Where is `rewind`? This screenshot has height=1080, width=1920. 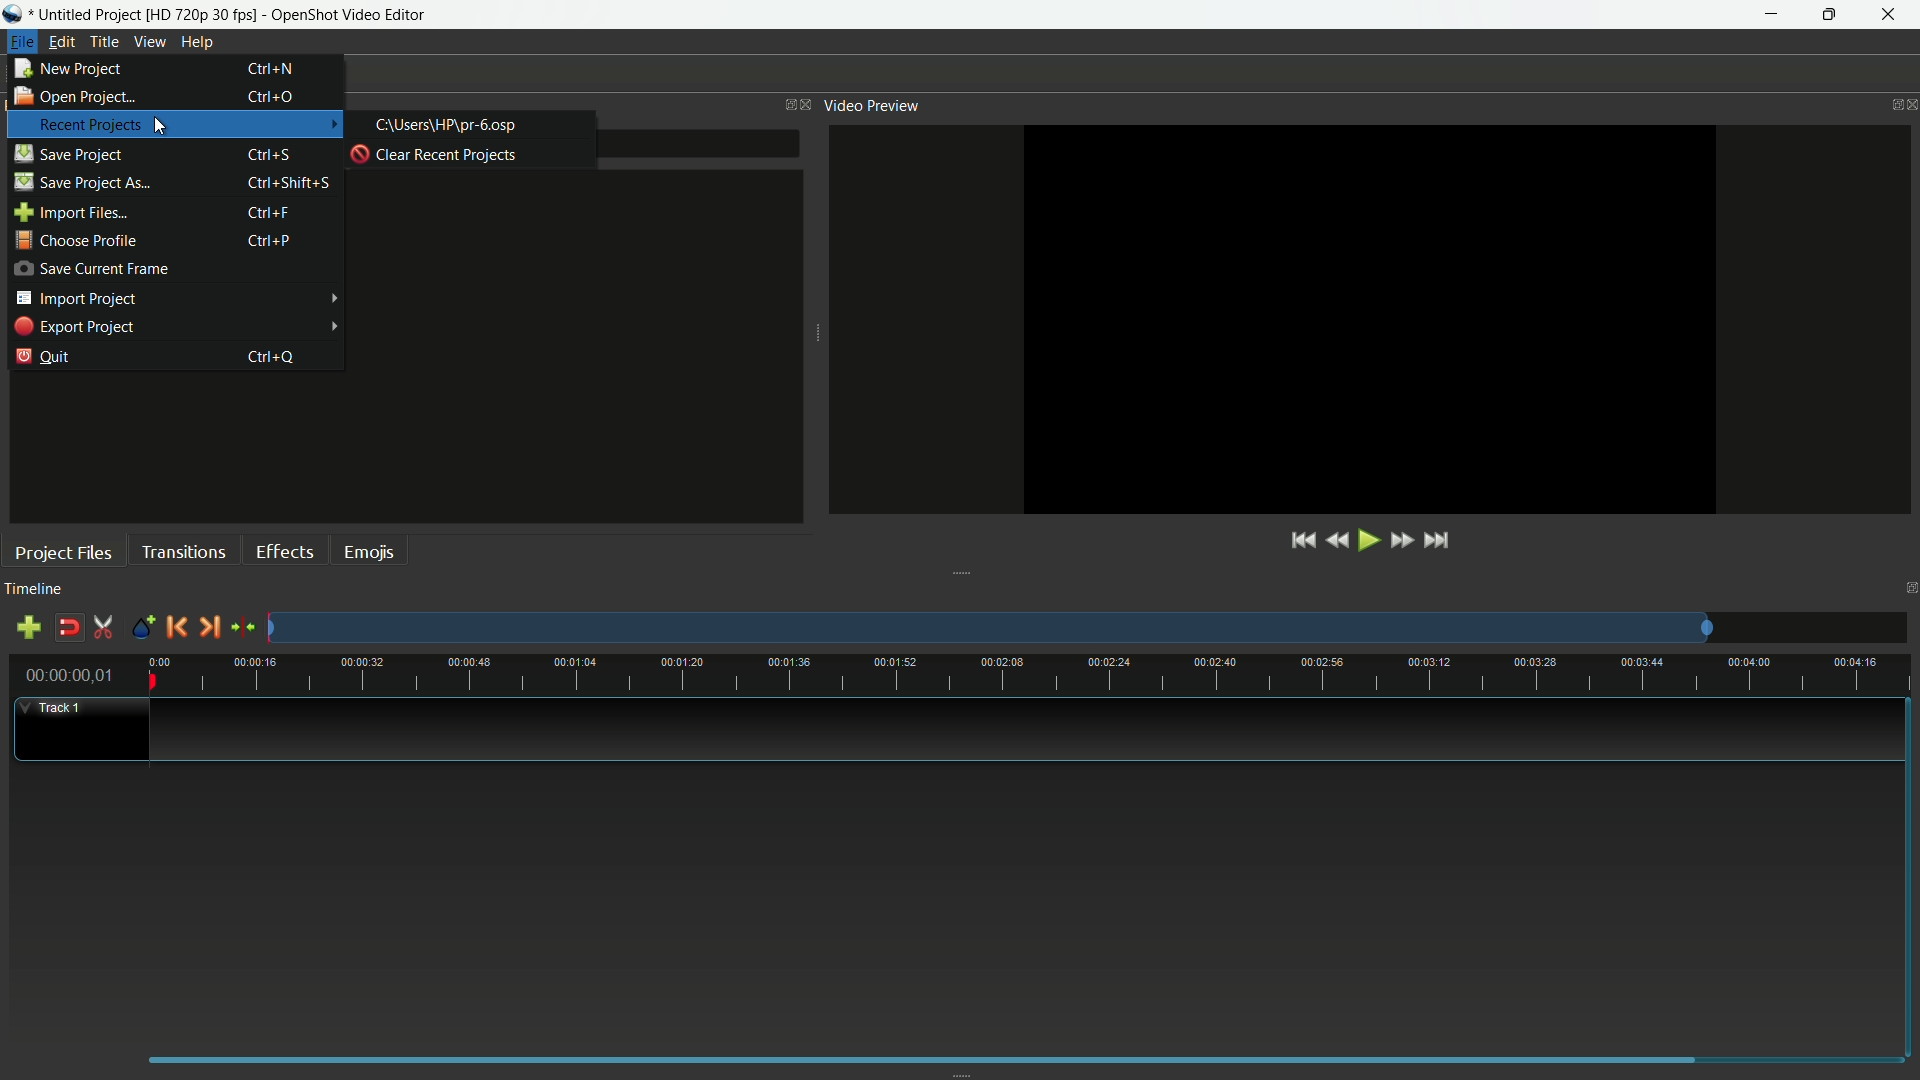
rewind is located at coordinates (1334, 542).